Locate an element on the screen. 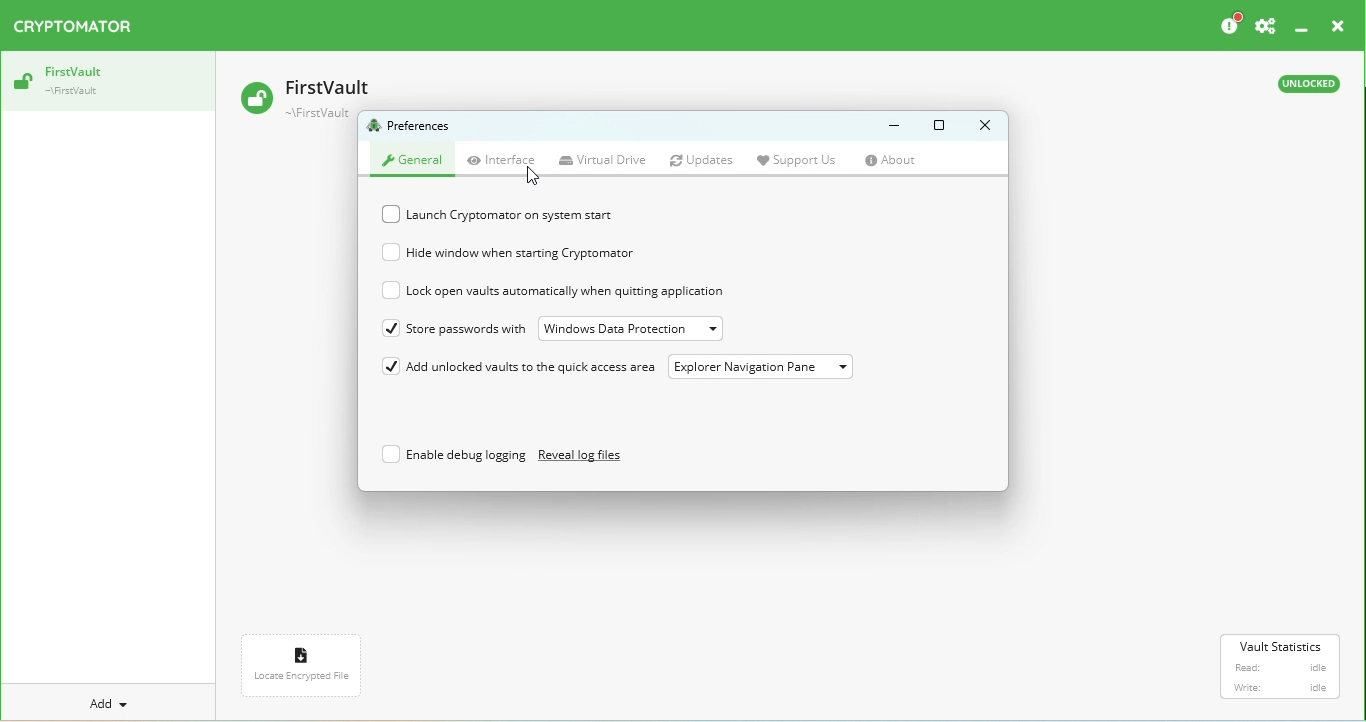  Add a new vault is located at coordinates (111, 703).